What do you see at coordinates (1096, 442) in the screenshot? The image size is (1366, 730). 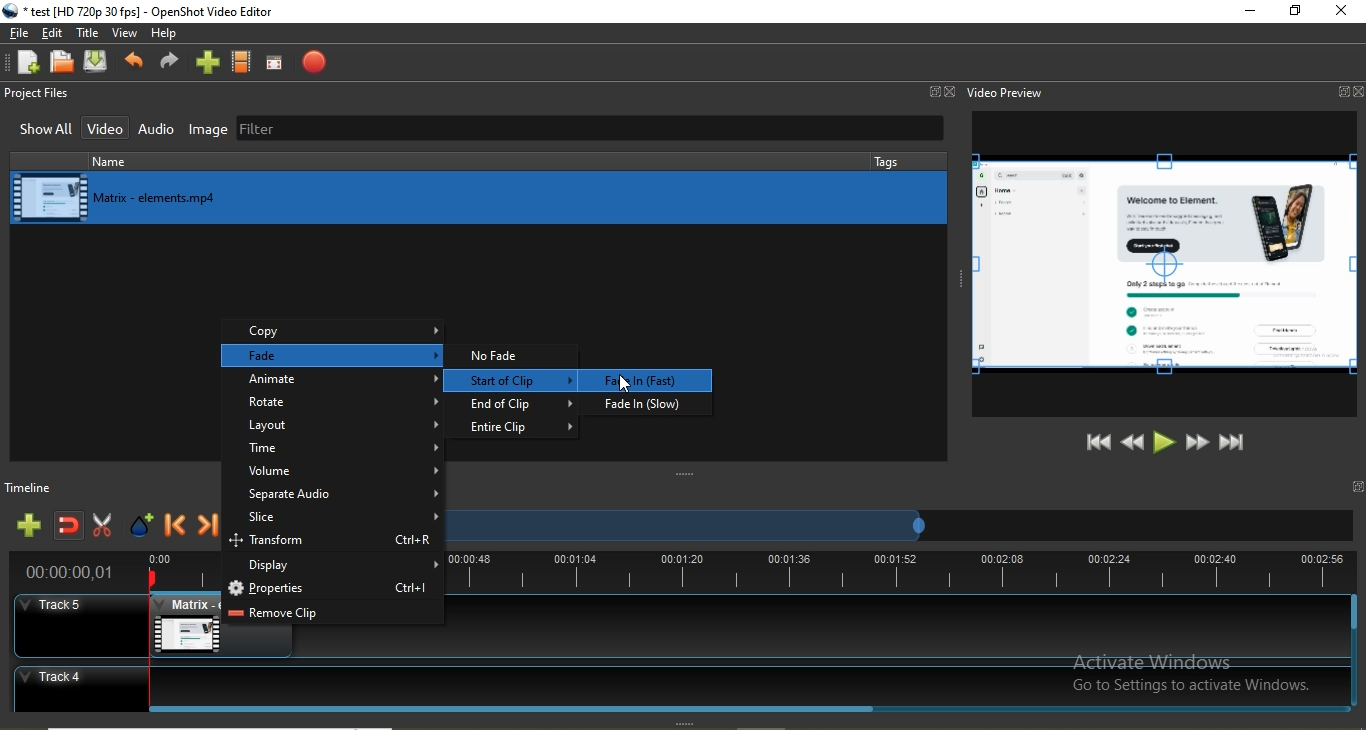 I see `Jump to start` at bounding box center [1096, 442].